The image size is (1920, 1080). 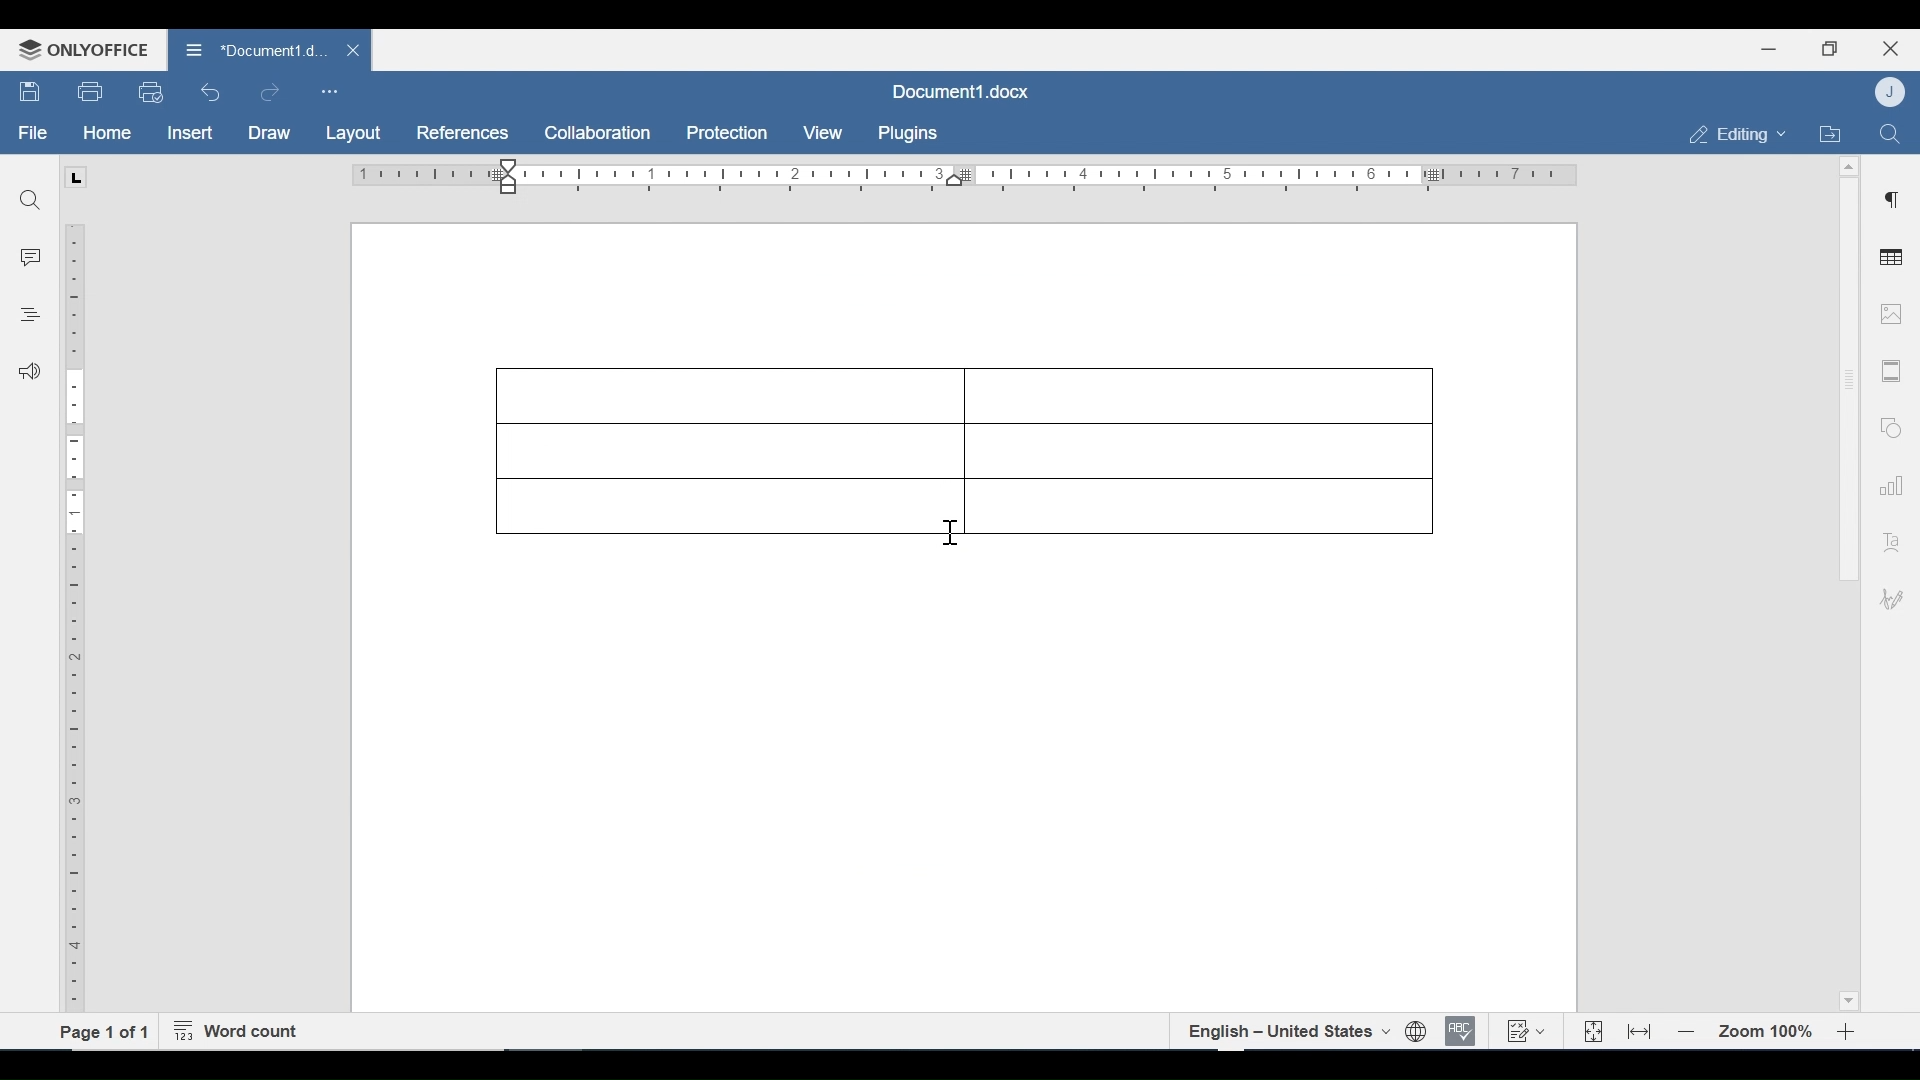 I want to click on Feedback and Support, so click(x=29, y=373).